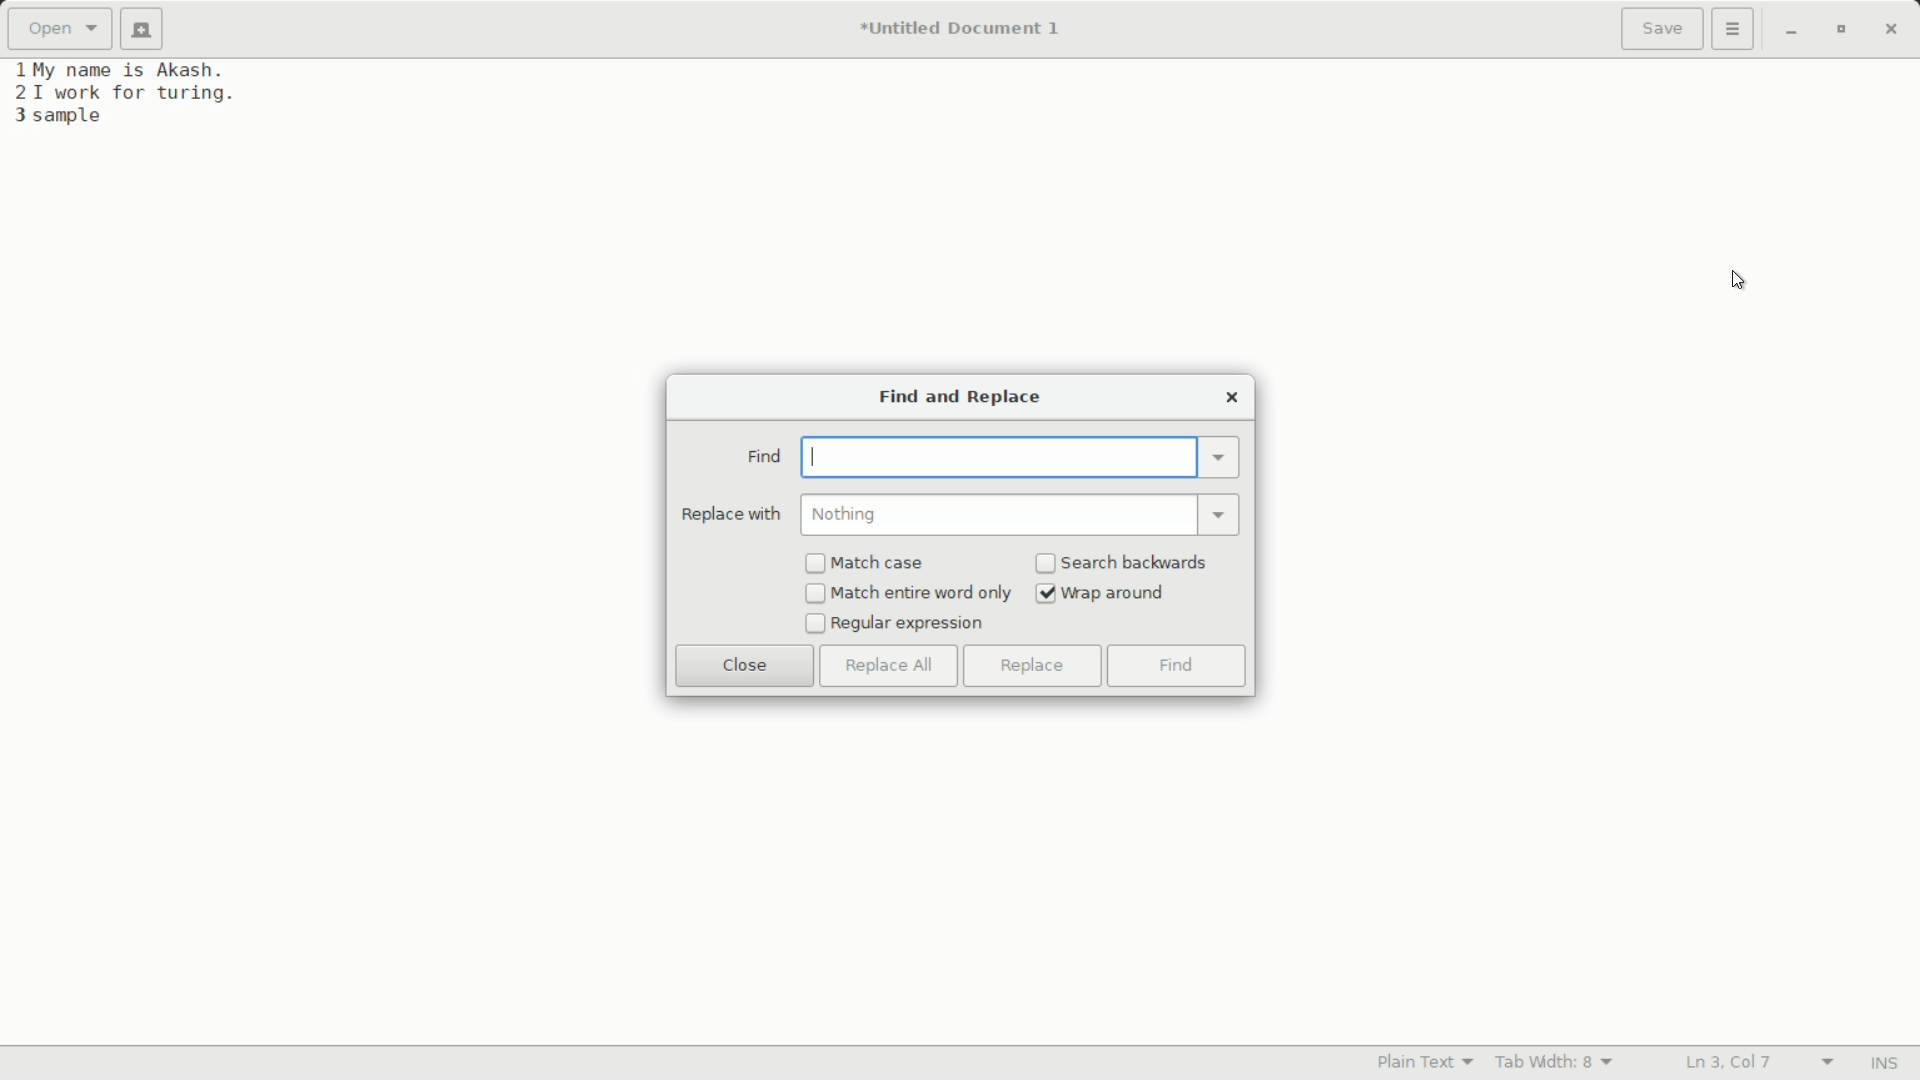  I want to click on Checked checkbox, so click(1046, 594).